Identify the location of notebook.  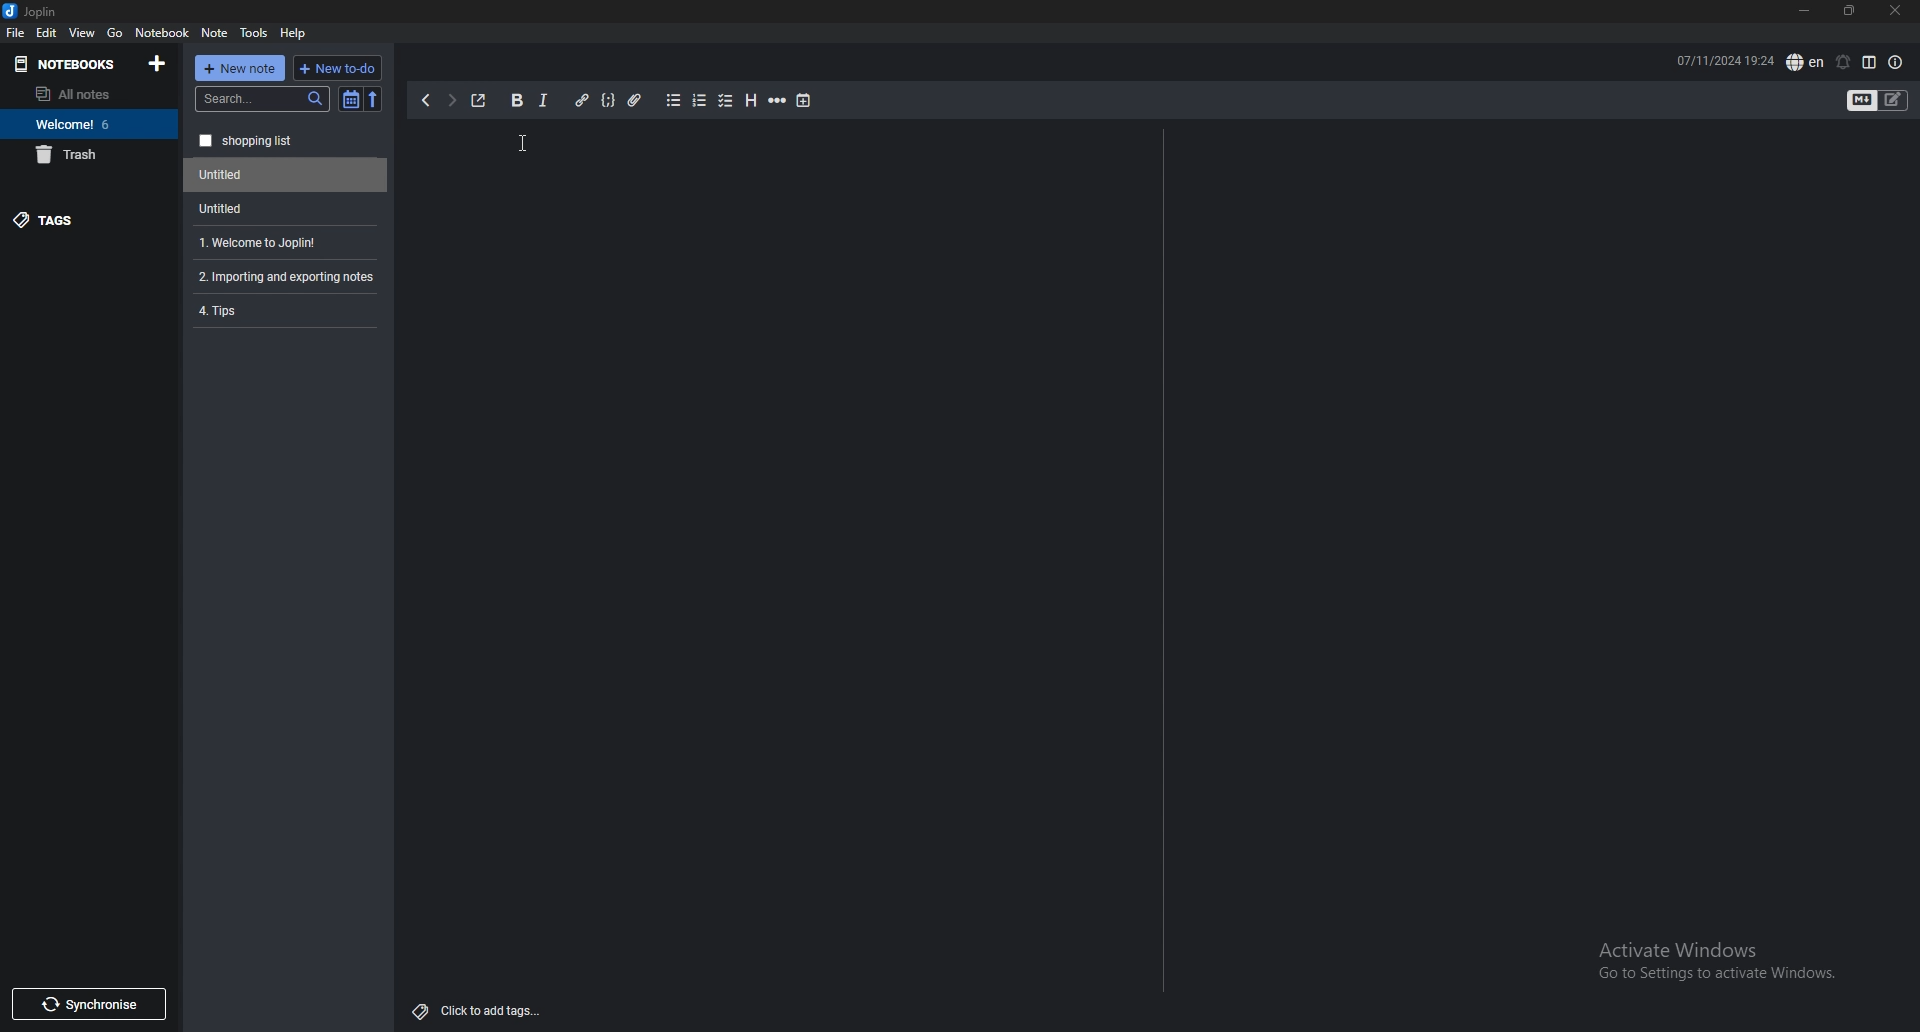
(162, 31).